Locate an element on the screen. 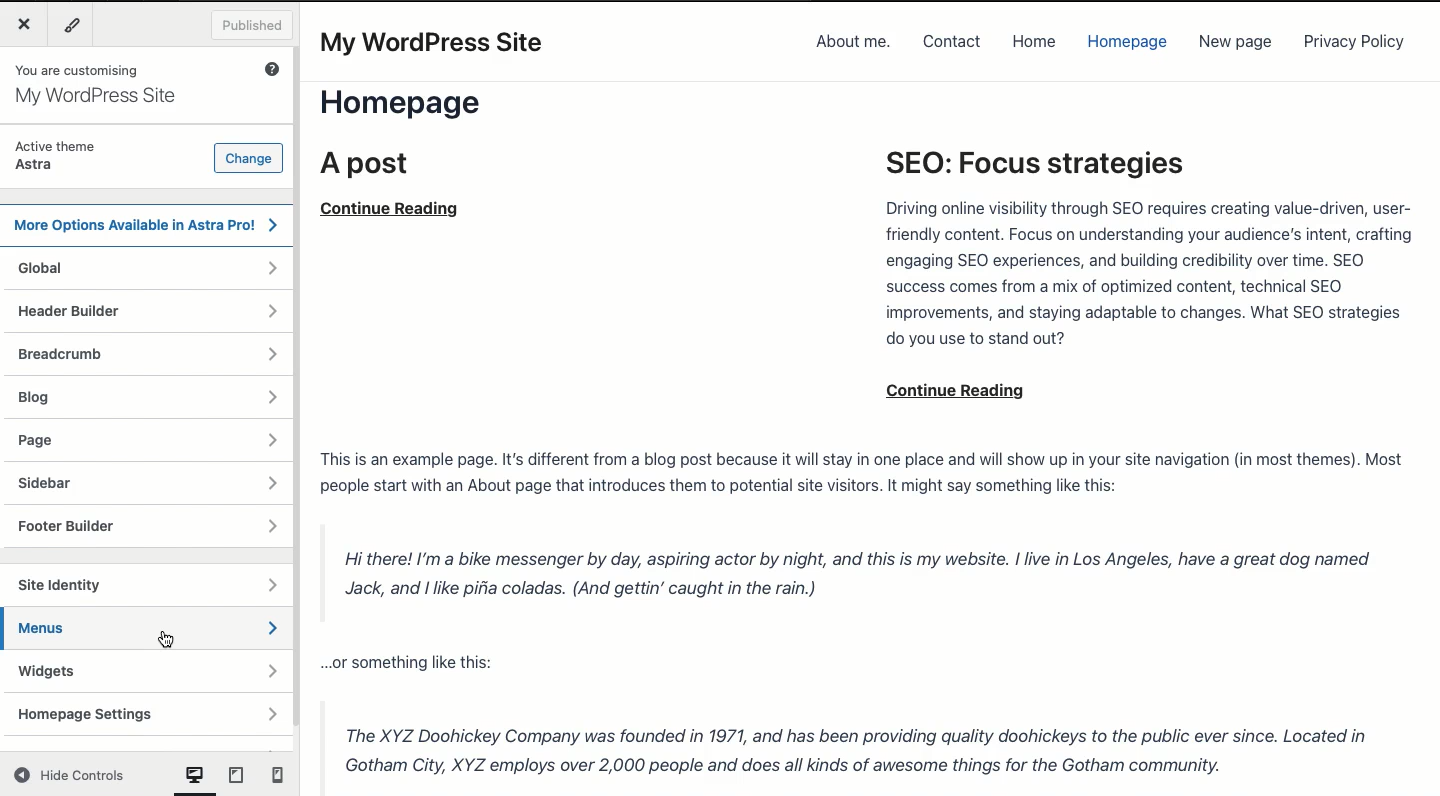 This screenshot has height=796, width=1440. Global is located at coordinates (148, 269).